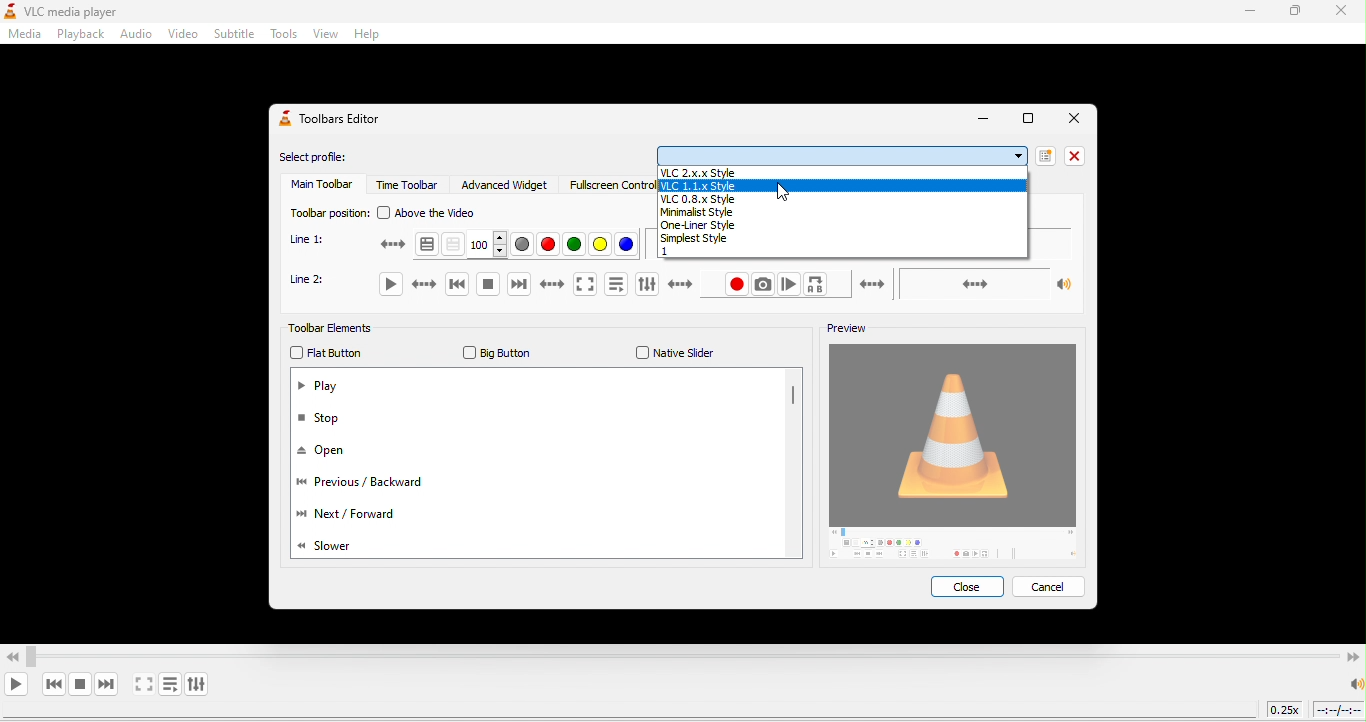 The height and width of the screenshot is (722, 1366). I want to click on record, so click(708, 286).